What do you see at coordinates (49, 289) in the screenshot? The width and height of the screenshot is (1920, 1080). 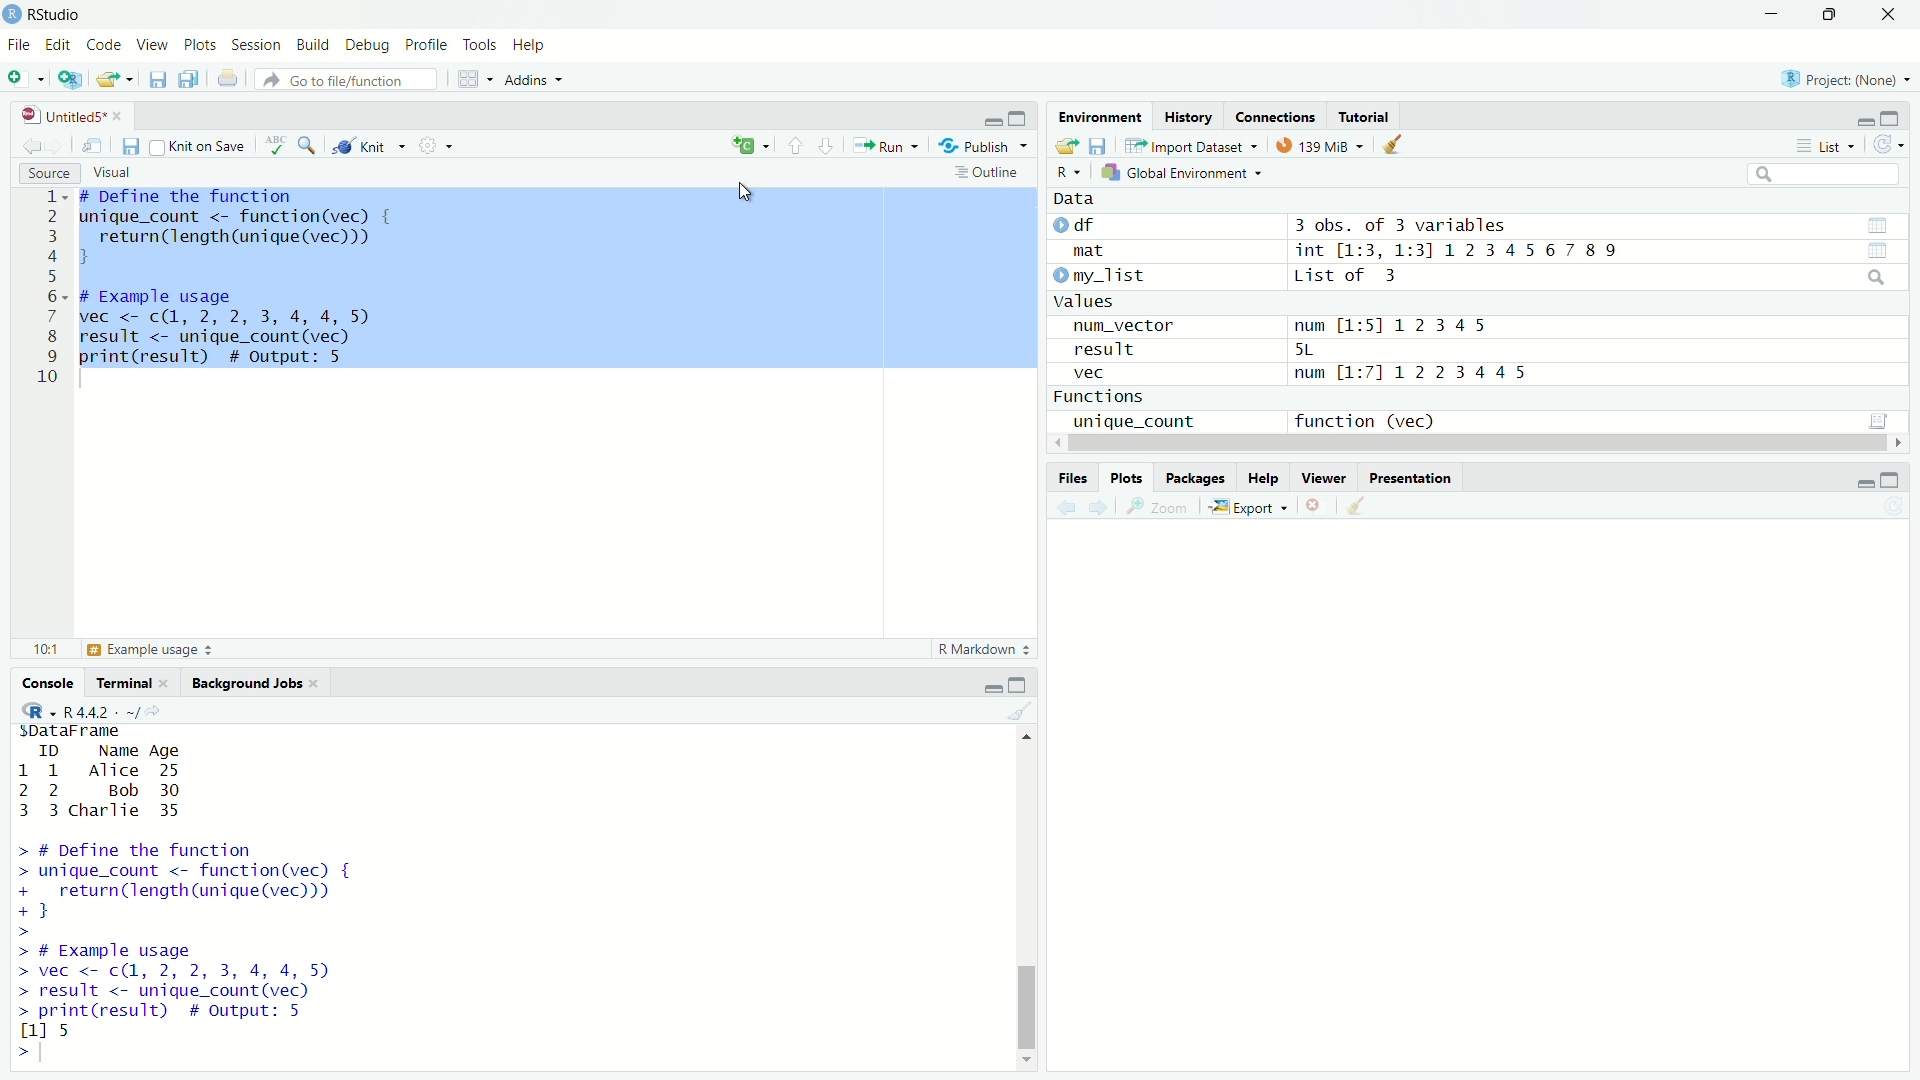 I see `line numbers` at bounding box center [49, 289].